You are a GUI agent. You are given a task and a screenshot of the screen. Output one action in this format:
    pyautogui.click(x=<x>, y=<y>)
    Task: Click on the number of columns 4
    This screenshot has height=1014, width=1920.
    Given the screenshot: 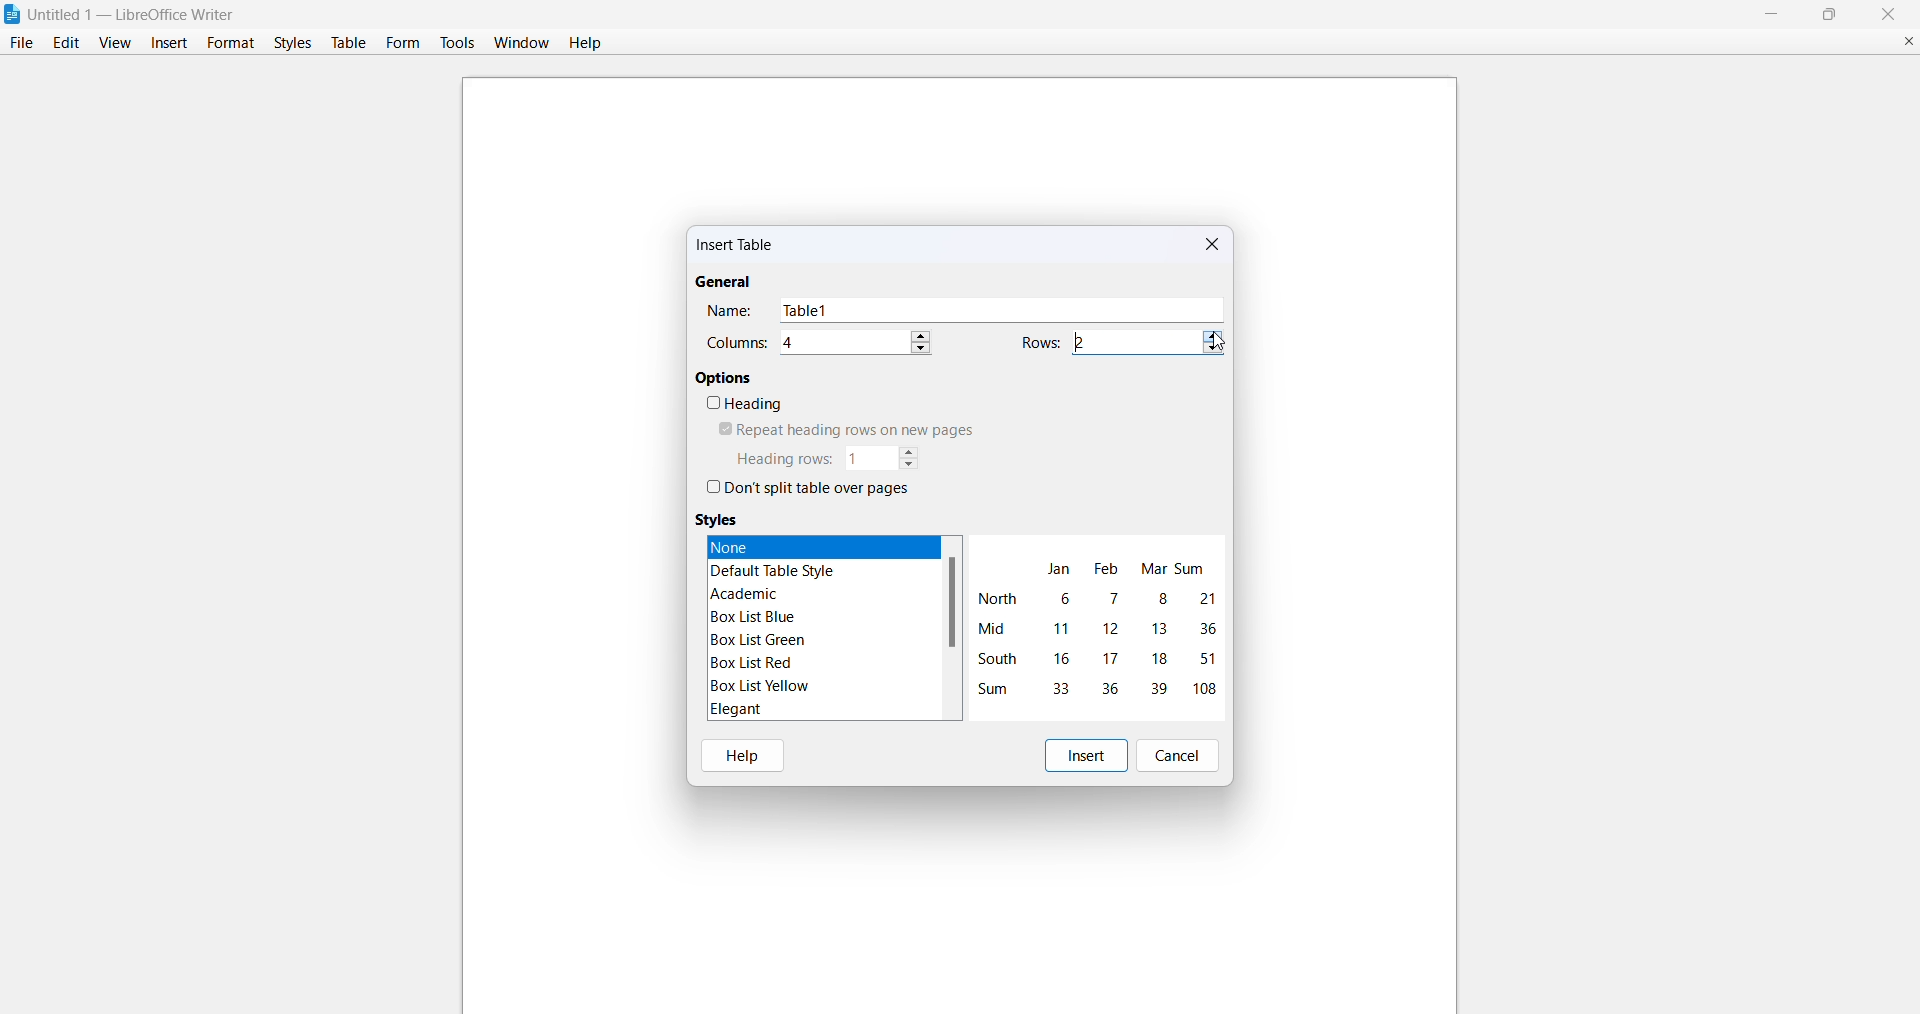 What is the action you would take?
    pyautogui.click(x=842, y=343)
    